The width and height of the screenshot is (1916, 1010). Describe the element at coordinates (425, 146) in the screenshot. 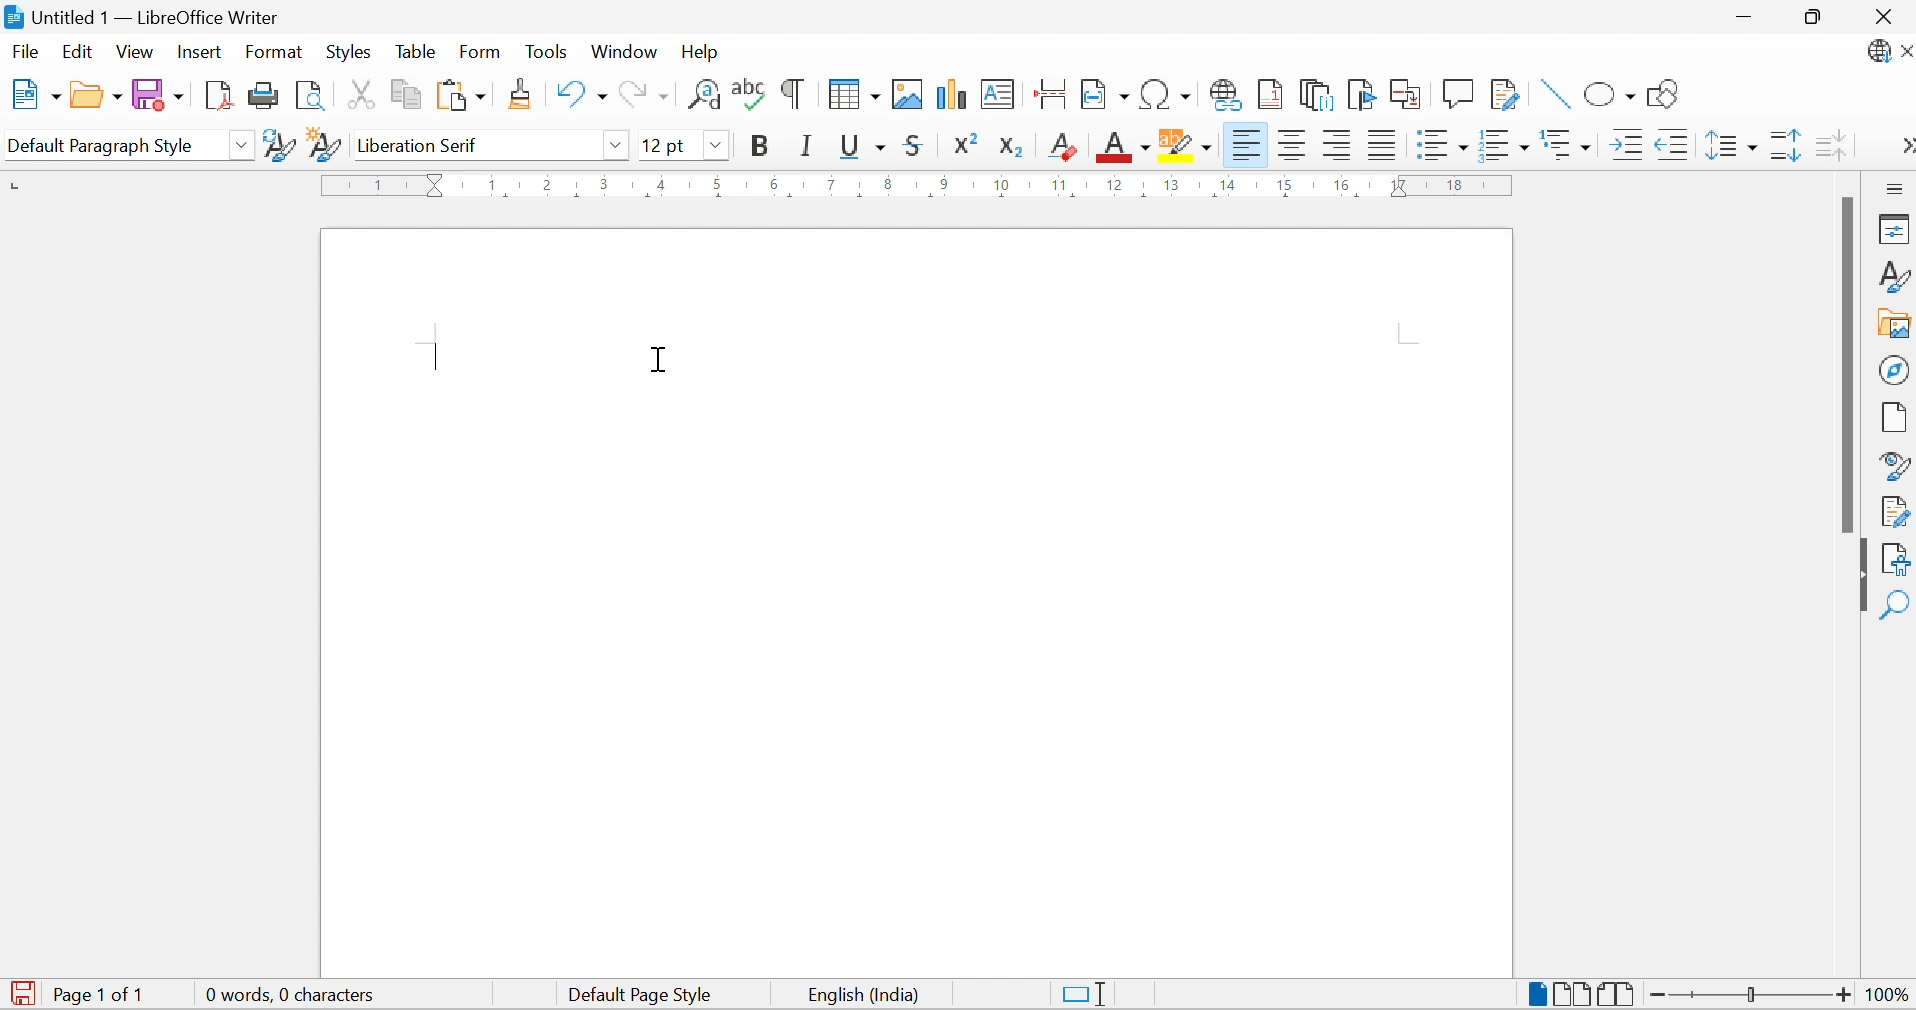

I see `Liberation Serif` at that location.